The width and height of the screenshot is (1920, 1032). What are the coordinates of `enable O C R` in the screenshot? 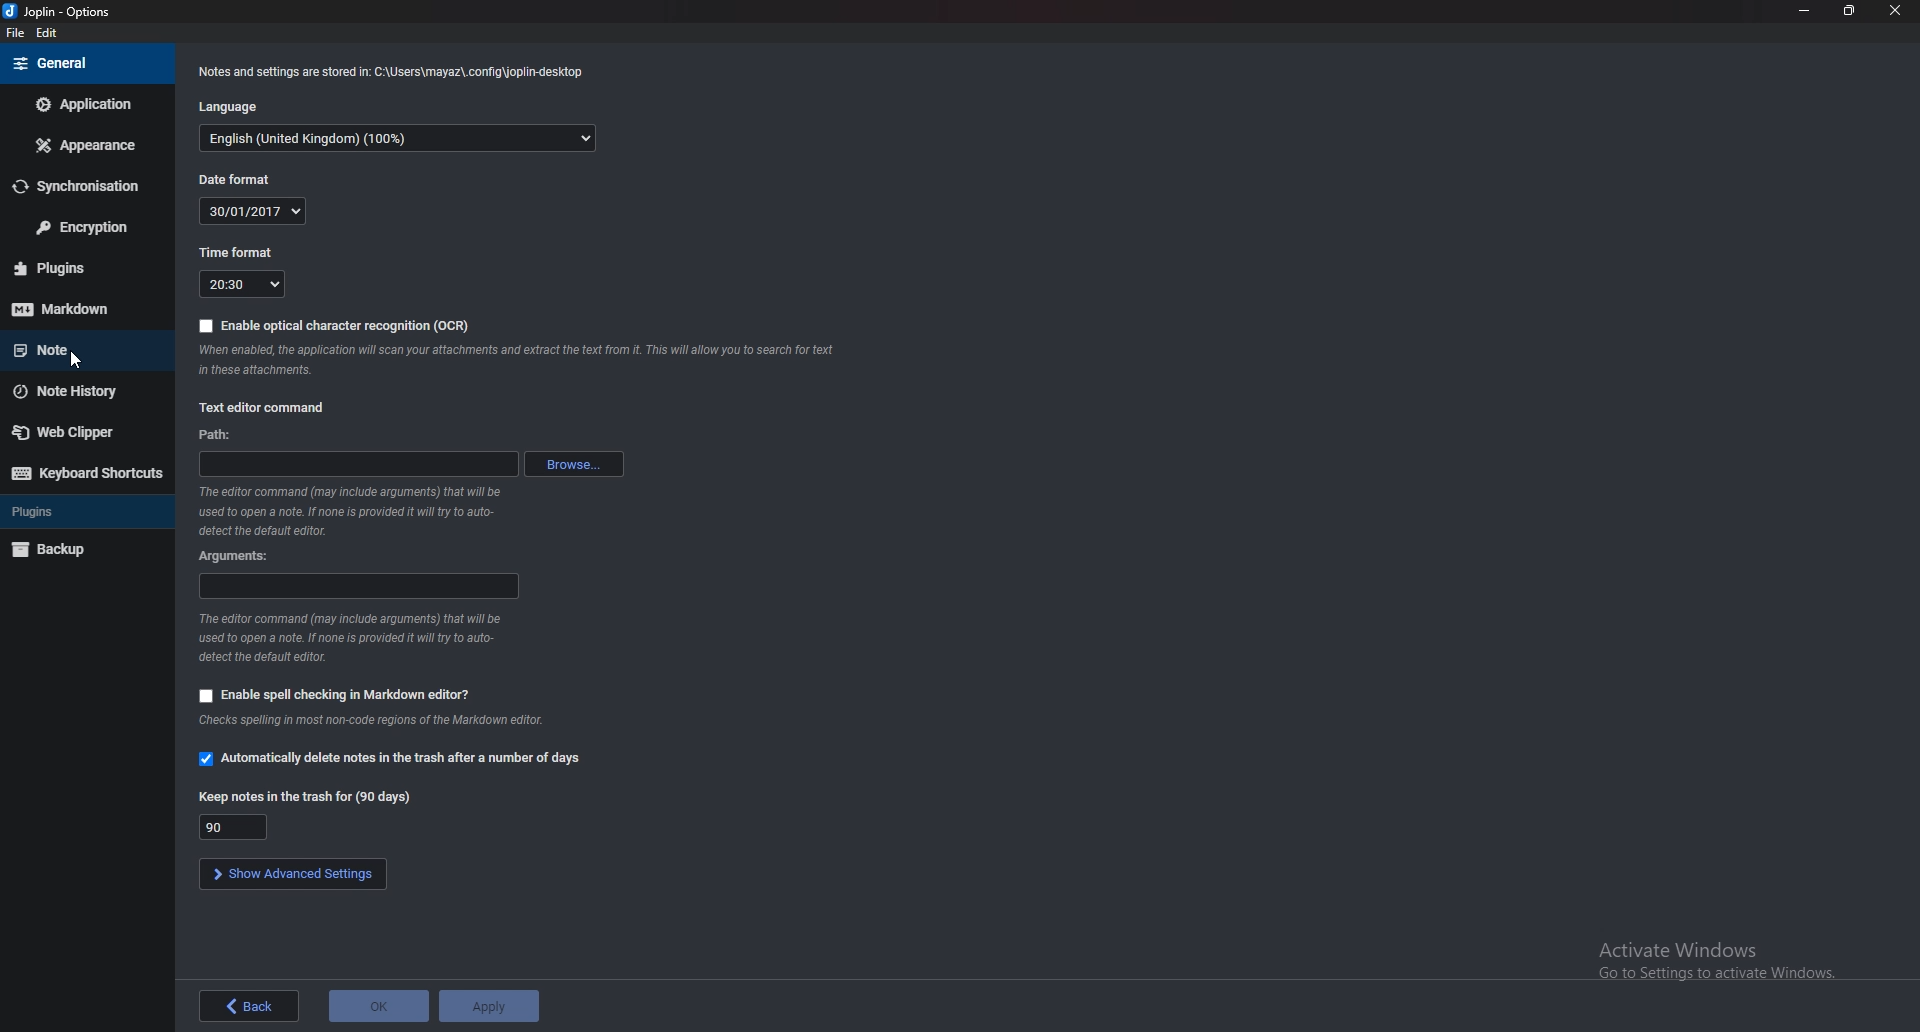 It's located at (344, 324).